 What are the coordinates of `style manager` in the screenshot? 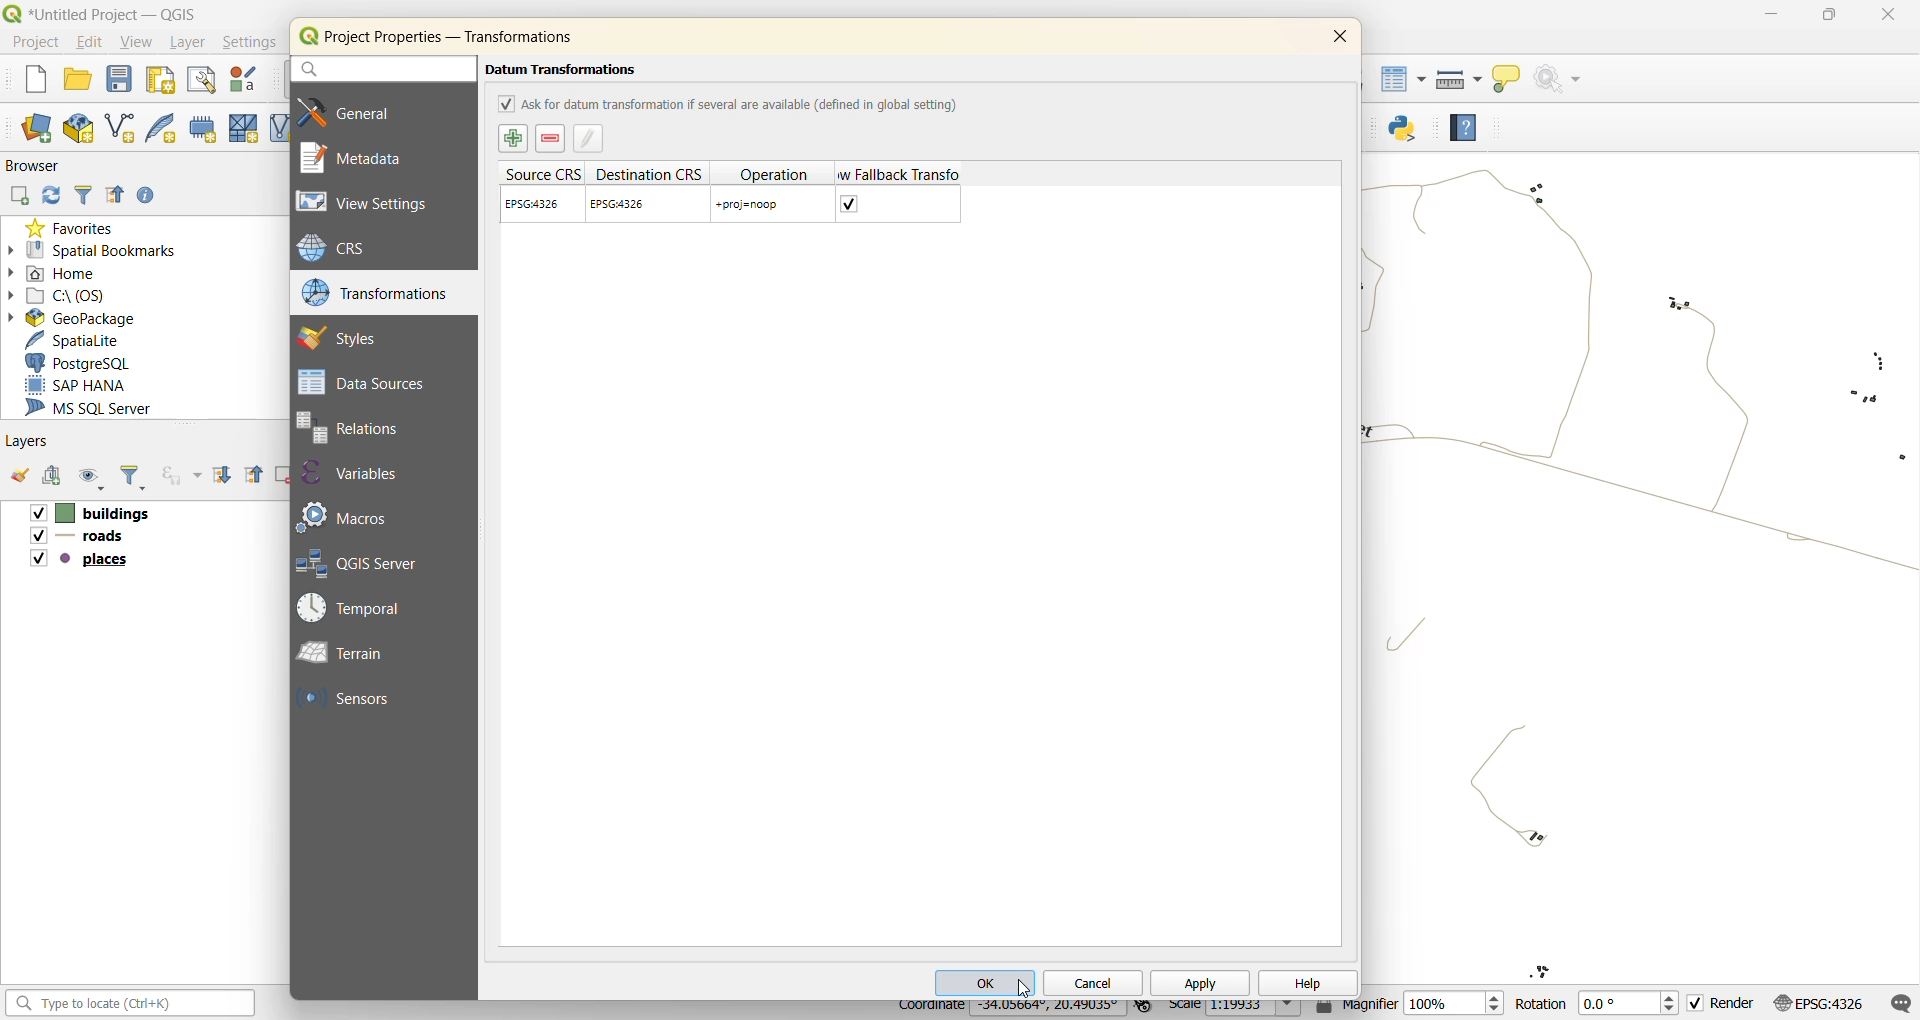 It's located at (244, 79).